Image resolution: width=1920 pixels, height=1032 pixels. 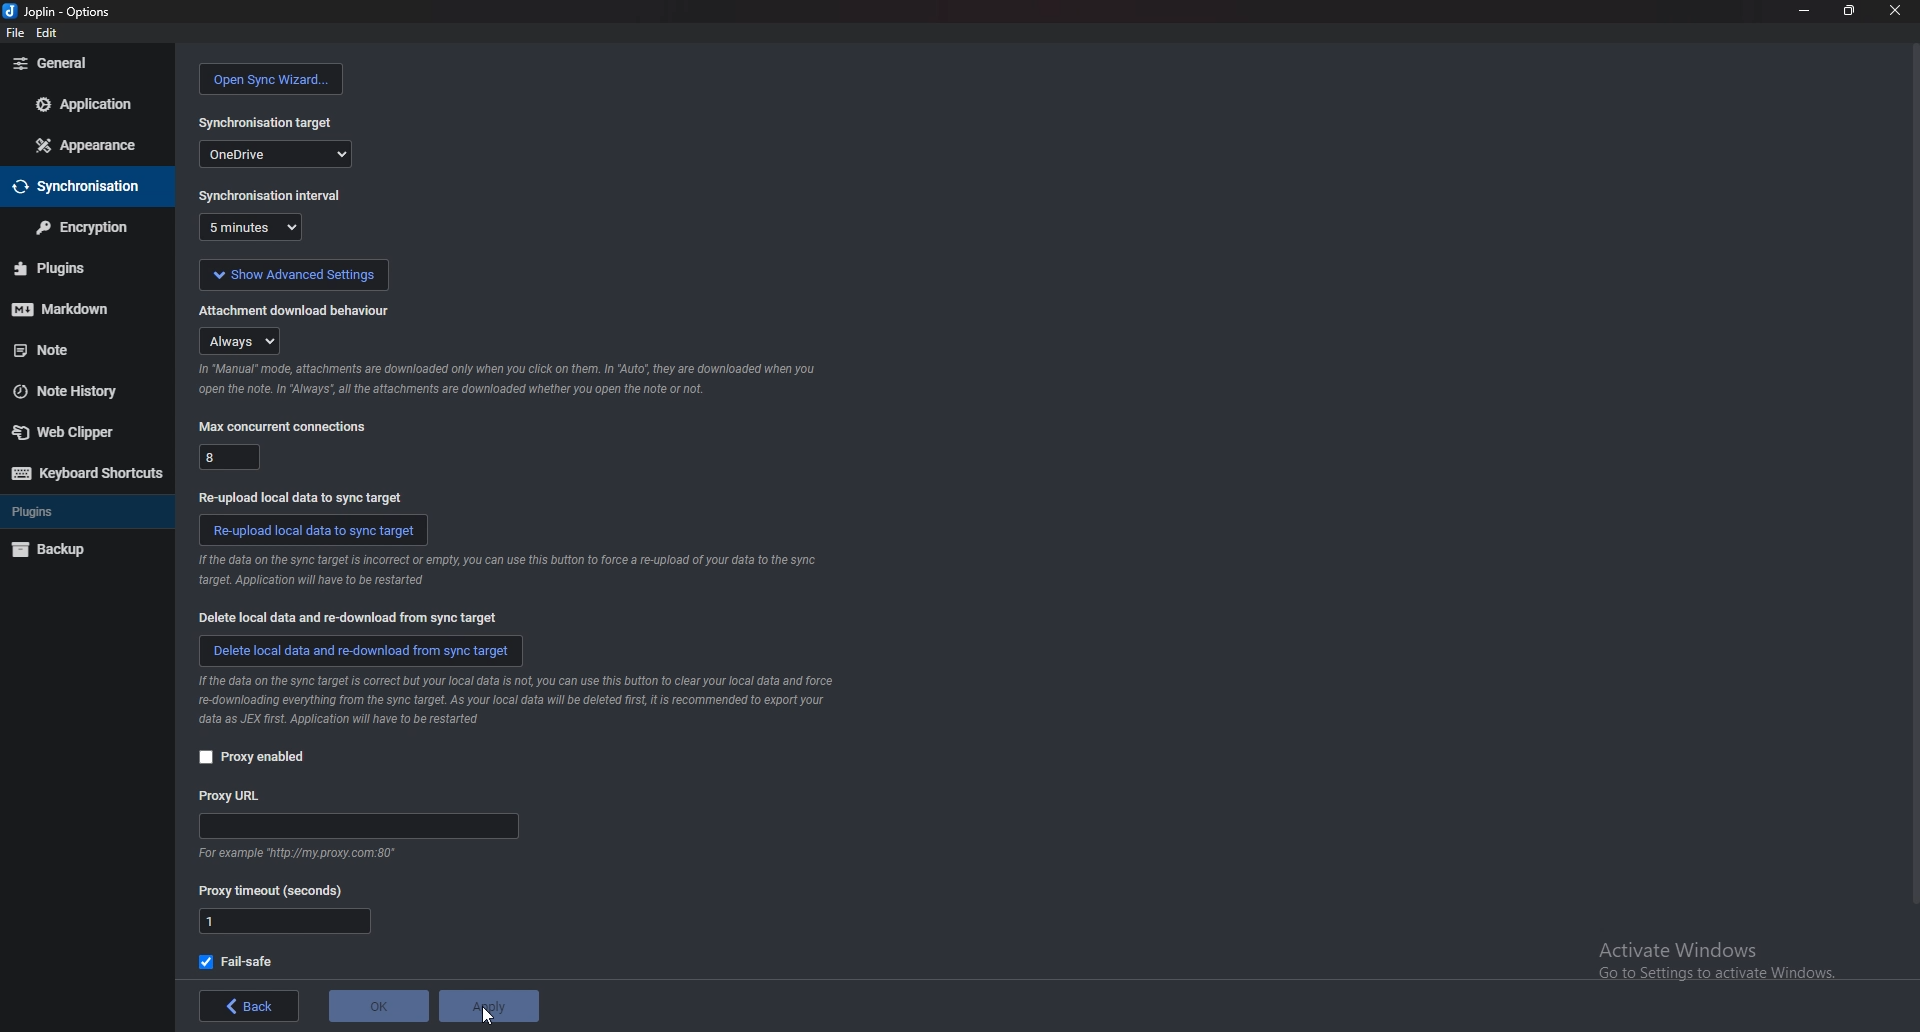 What do you see at coordinates (1910, 487) in the screenshot?
I see `scroll bar` at bounding box center [1910, 487].